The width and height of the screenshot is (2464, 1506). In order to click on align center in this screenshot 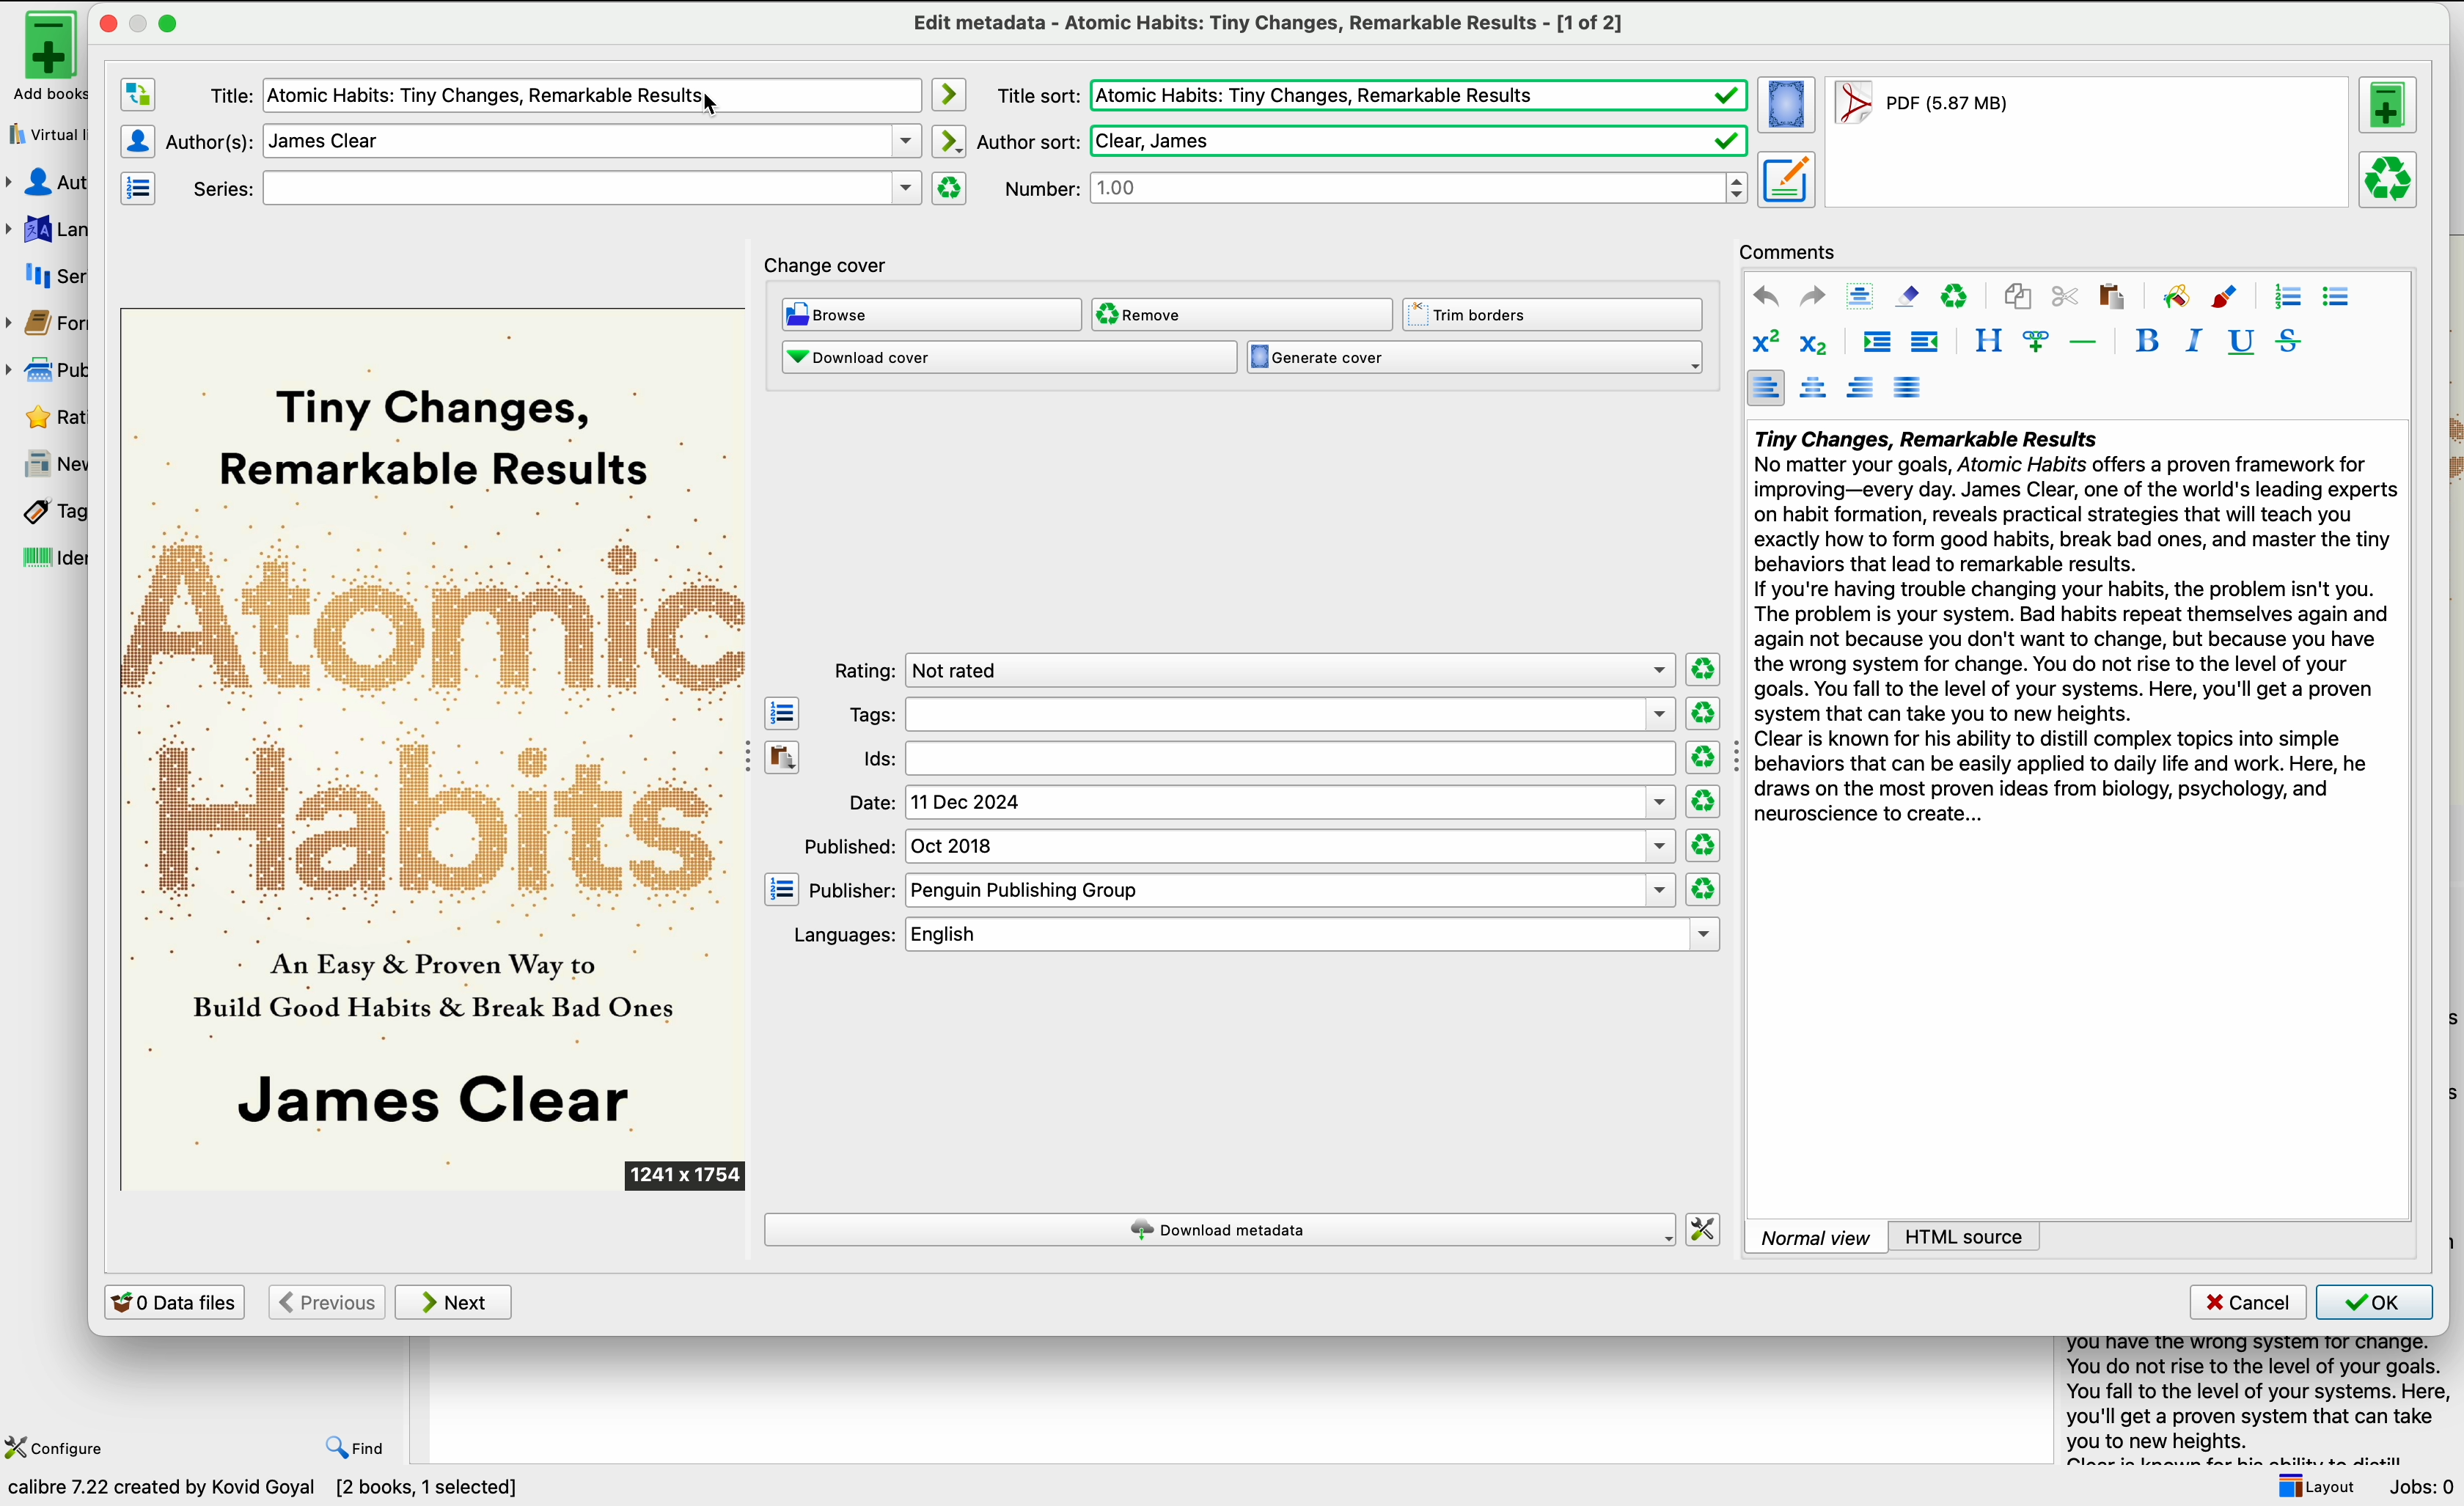, I will do `click(1813, 389)`.